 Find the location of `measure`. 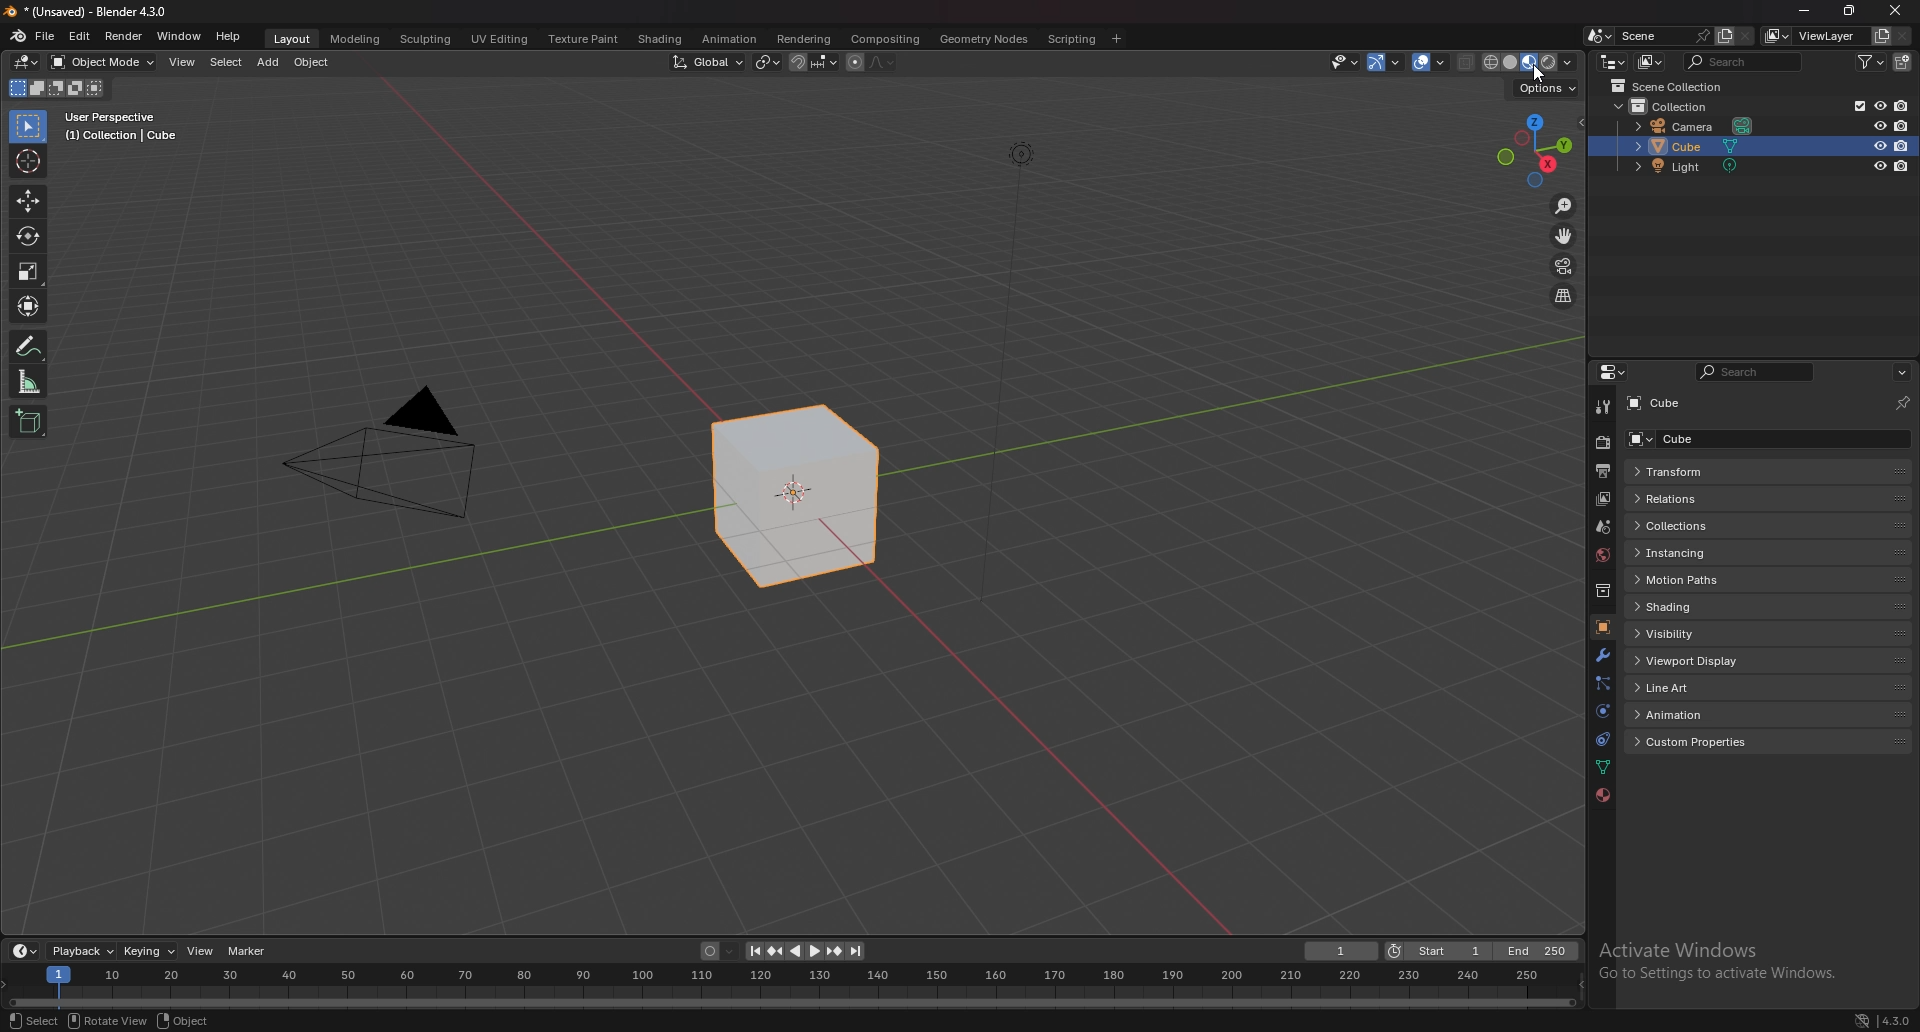

measure is located at coordinates (28, 381).